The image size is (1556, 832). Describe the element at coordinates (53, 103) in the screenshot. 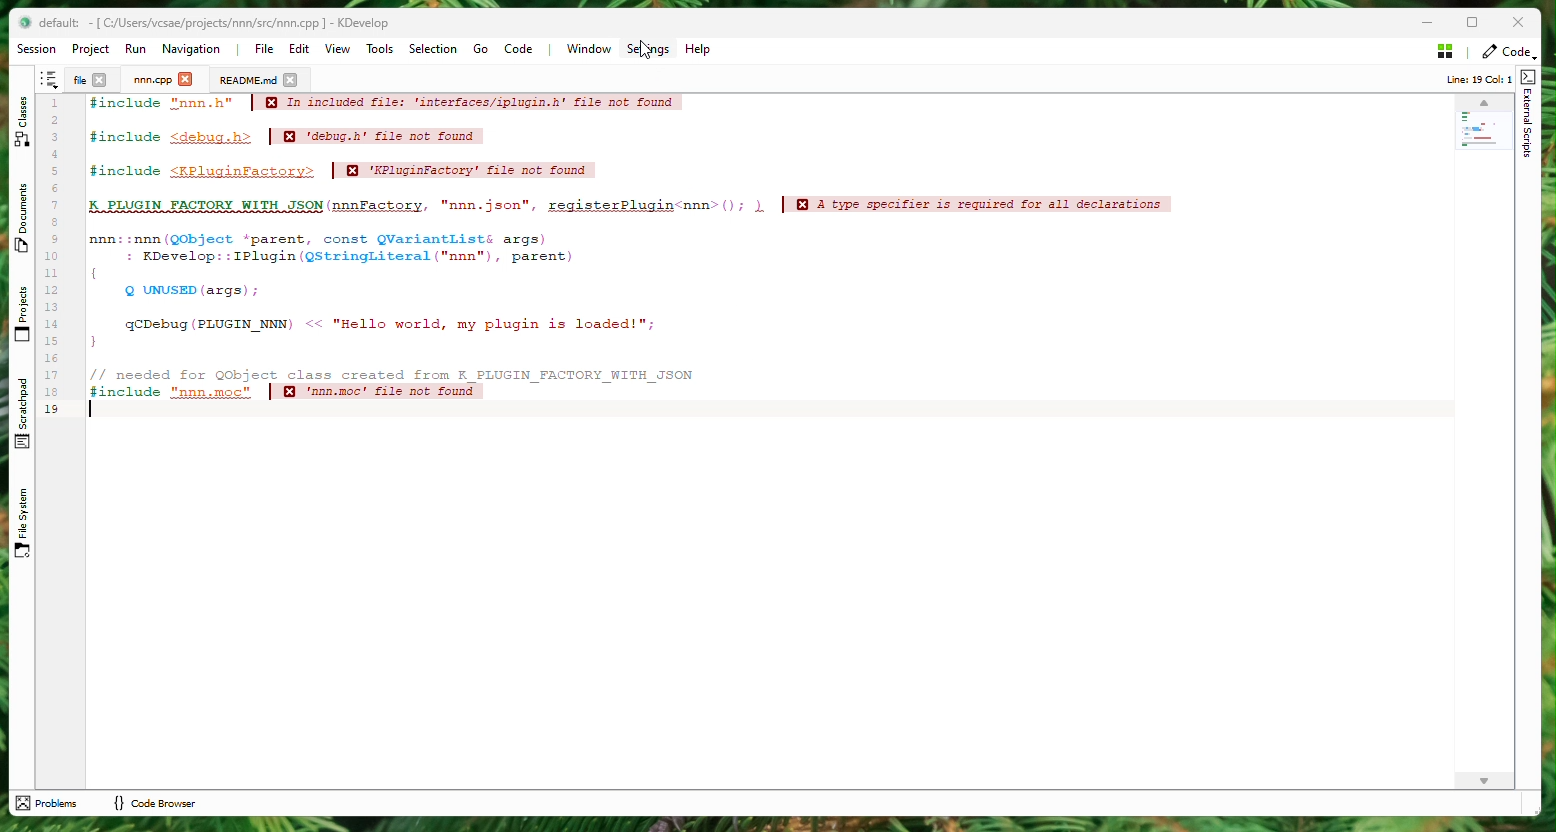

I see `1` at that location.